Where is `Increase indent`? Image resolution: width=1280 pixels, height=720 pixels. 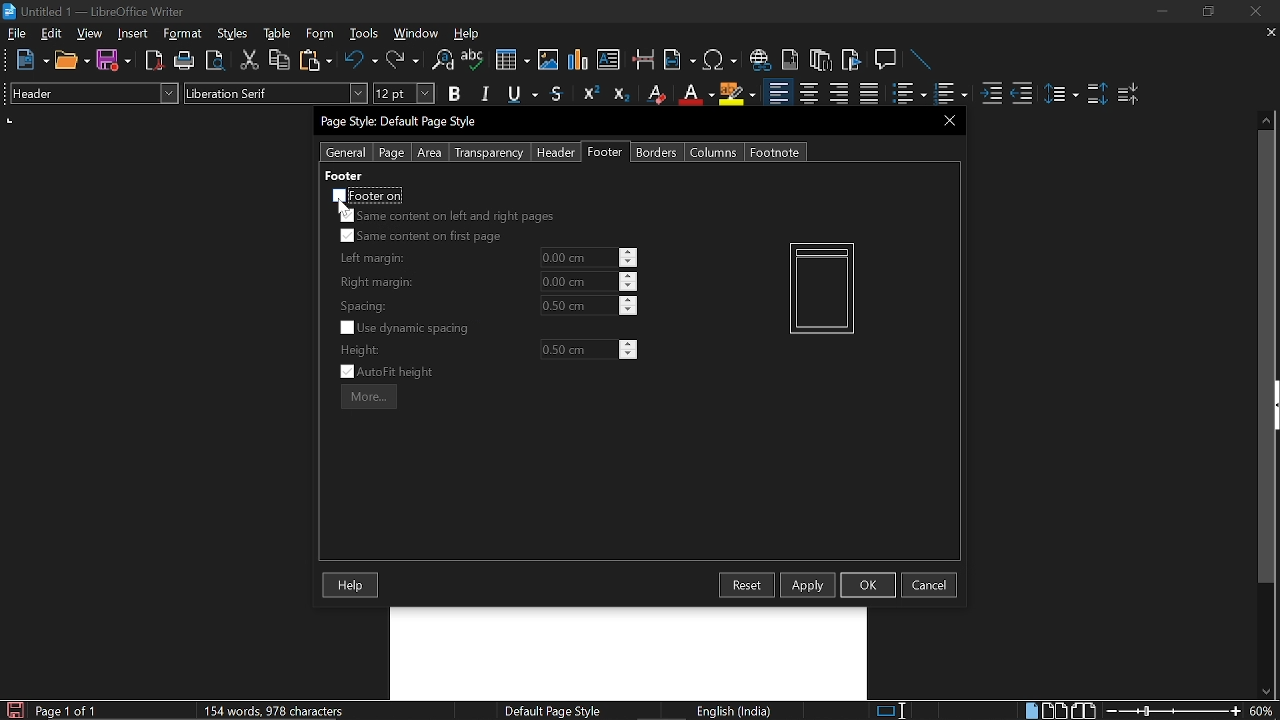 Increase indent is located at coordinates (990, 93).